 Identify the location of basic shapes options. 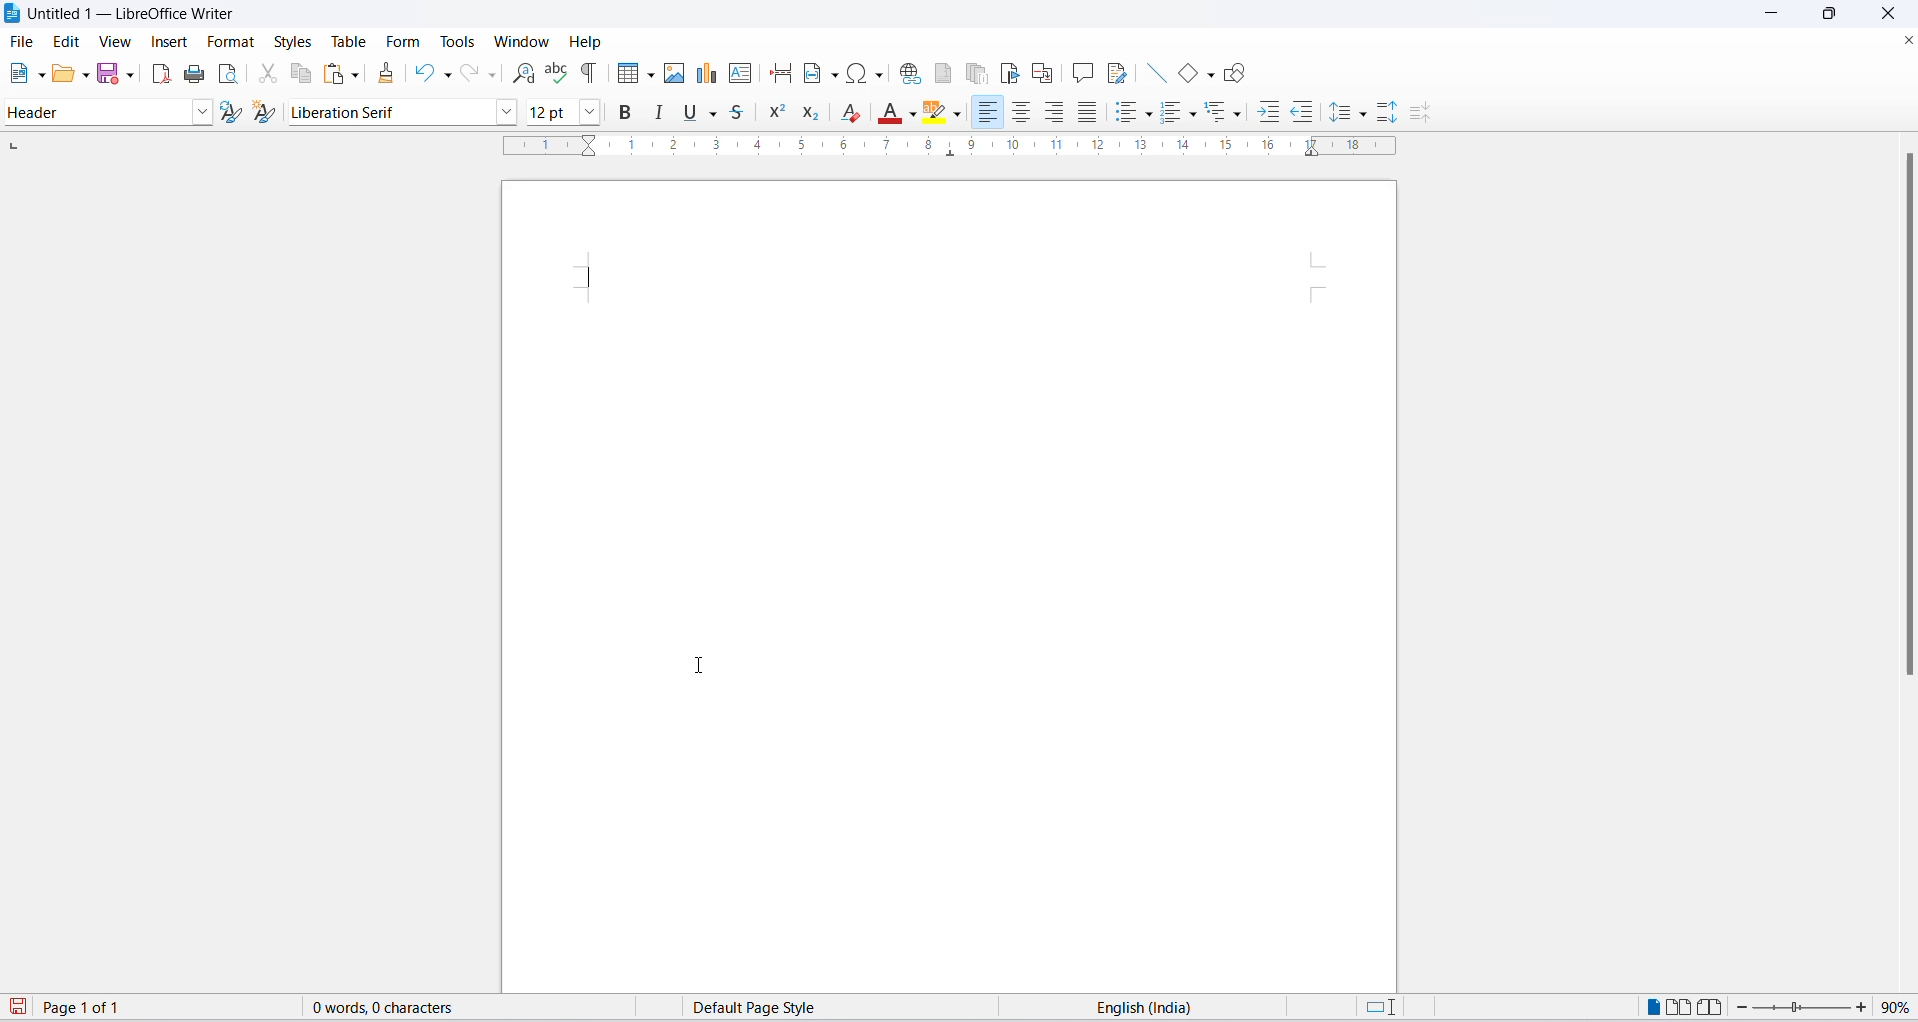
(1209, 76).